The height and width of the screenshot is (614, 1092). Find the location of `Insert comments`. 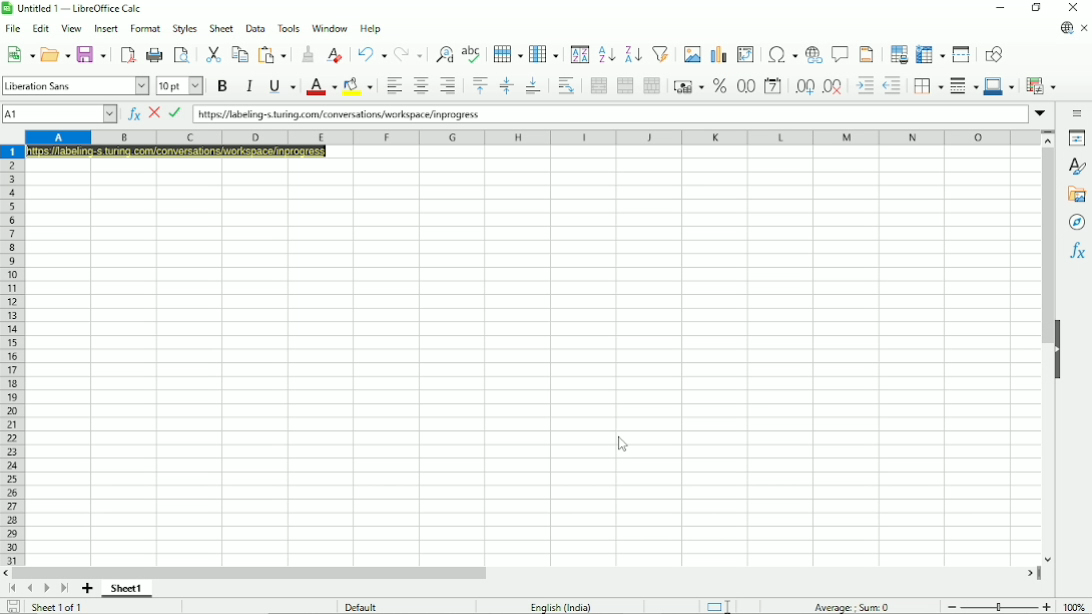

Insert comments is located at coordinates (840, 53).